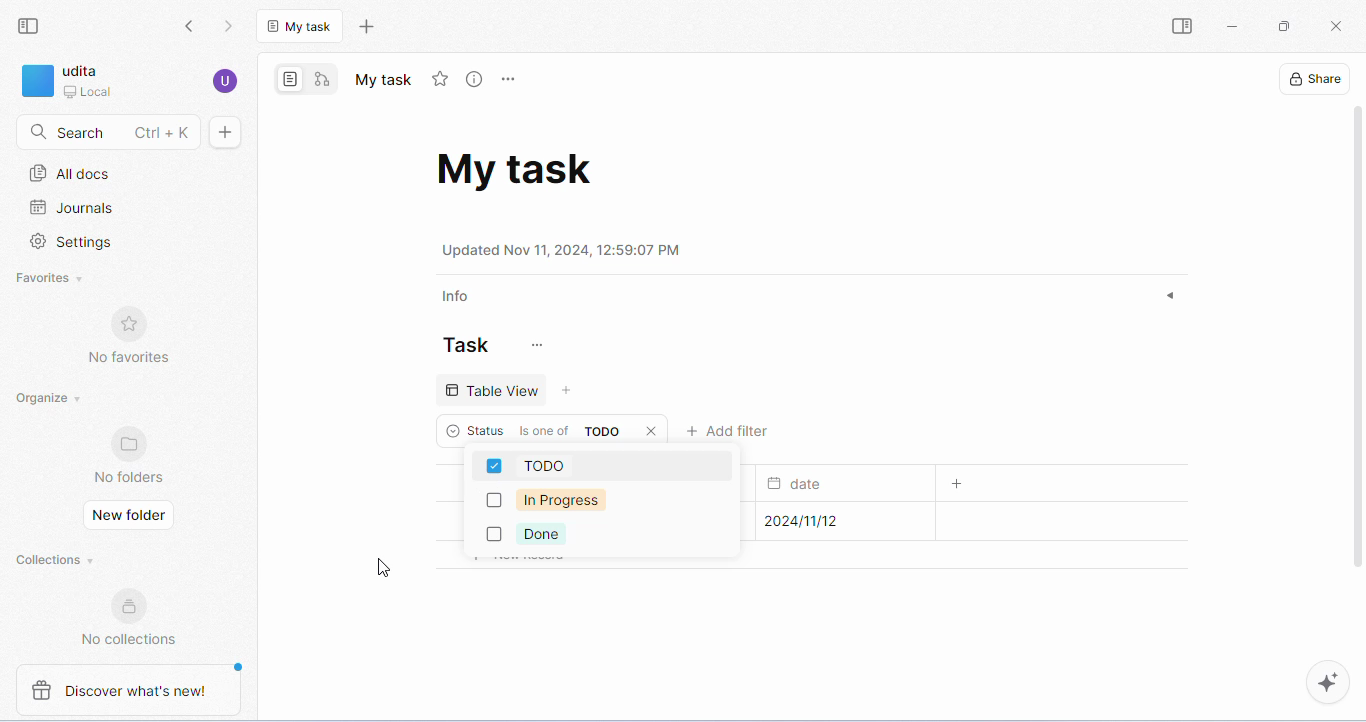 The width and height of the screenshot is (1366, 722). Describe the element at coordinates (1232, 27) in the screenshot. I see `minimize` at that location.